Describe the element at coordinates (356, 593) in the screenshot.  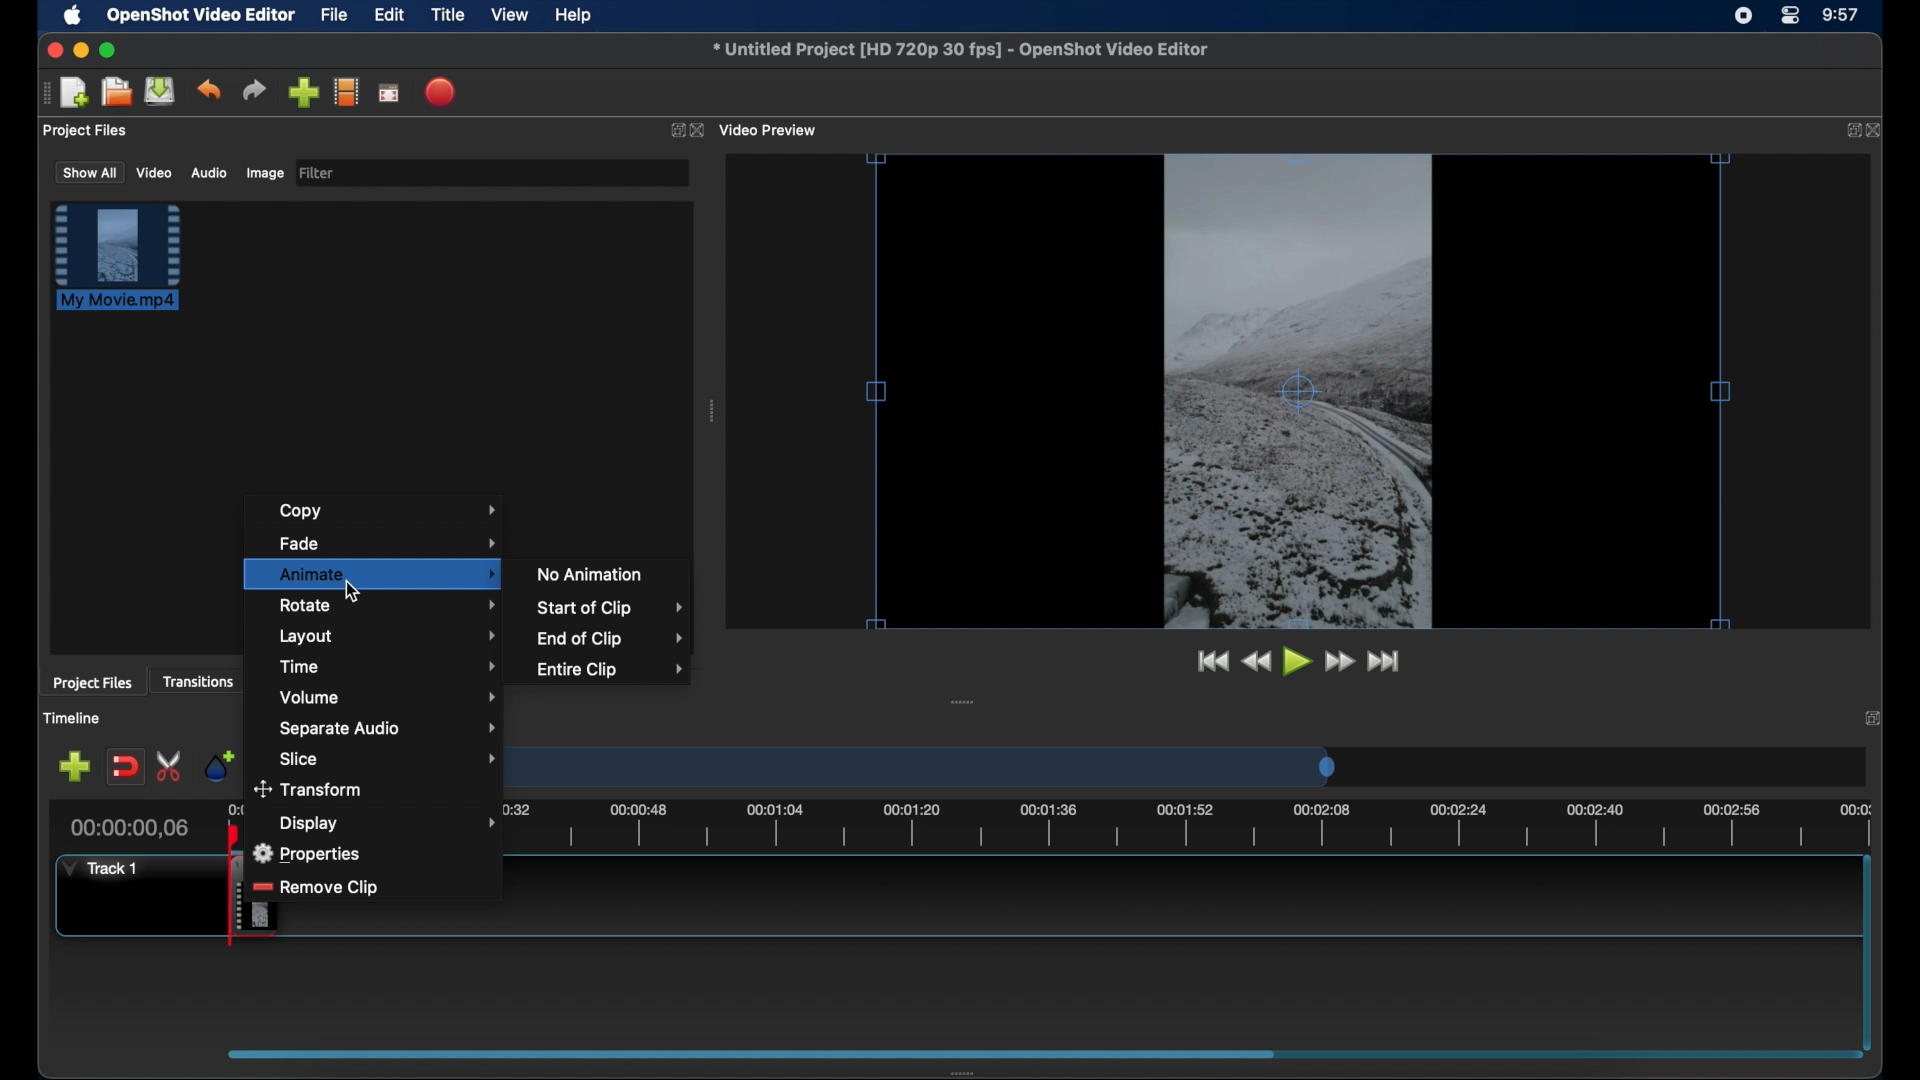
I see `cursor` at that location.